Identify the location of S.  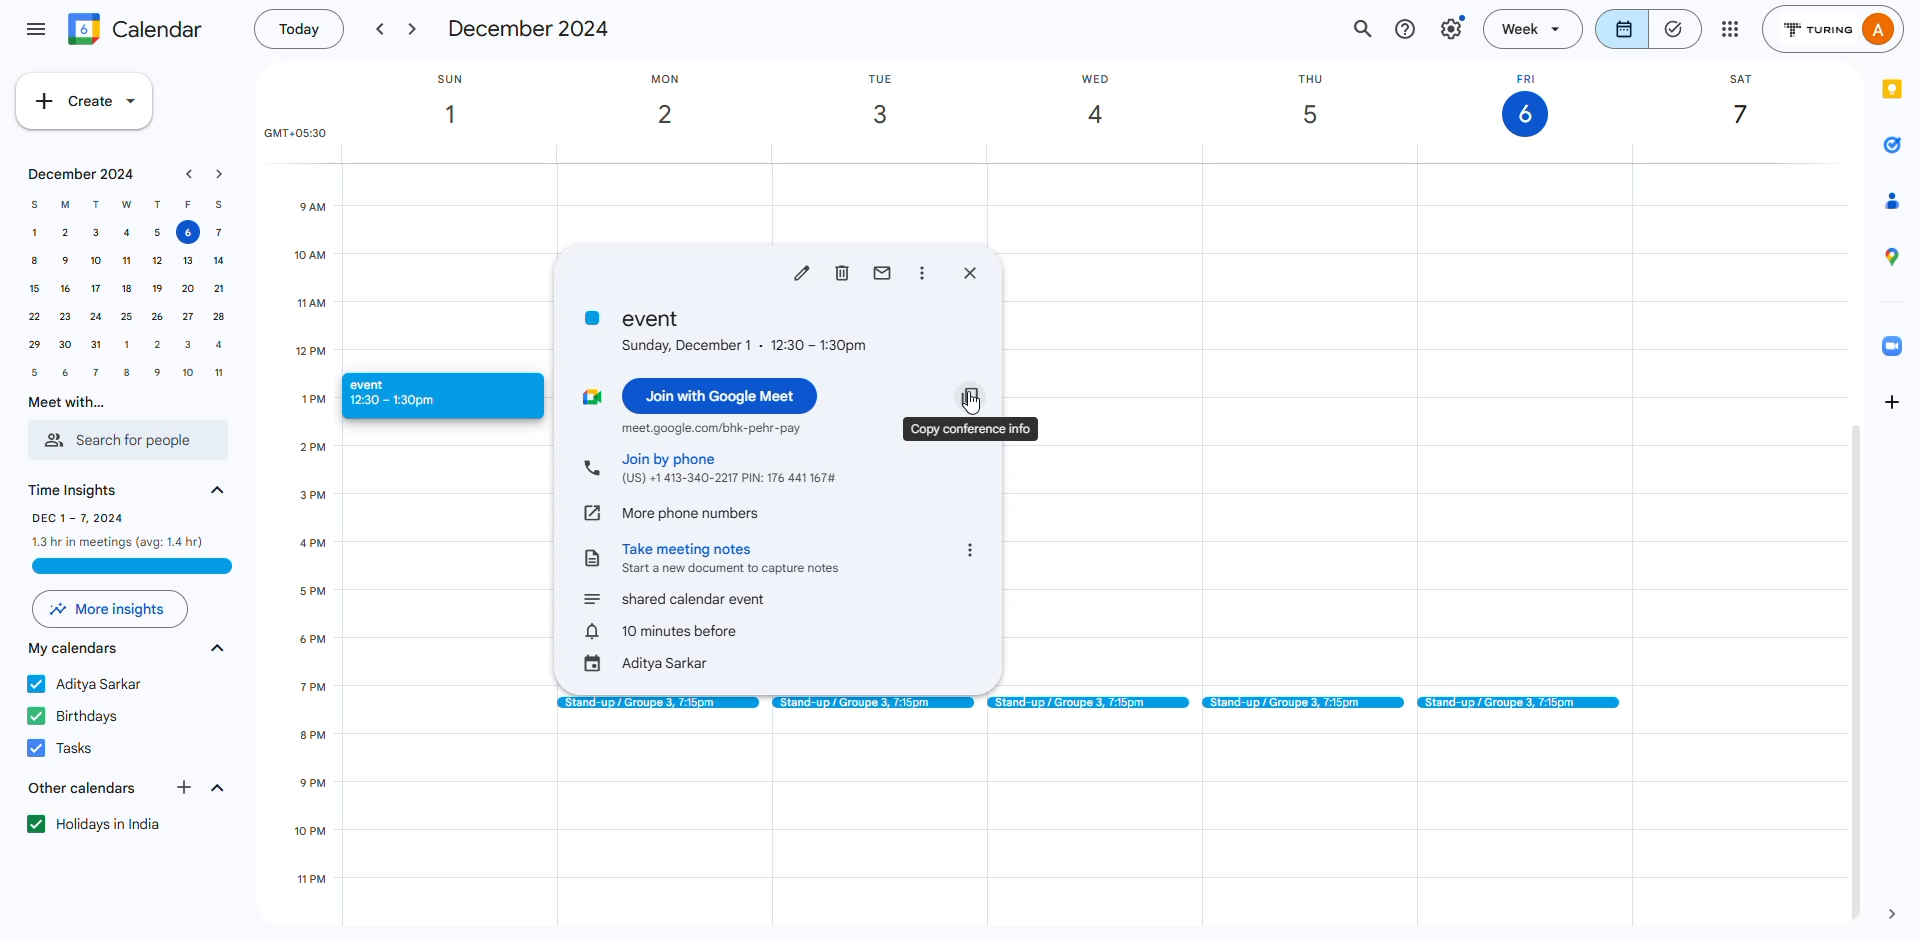
(35, 204).